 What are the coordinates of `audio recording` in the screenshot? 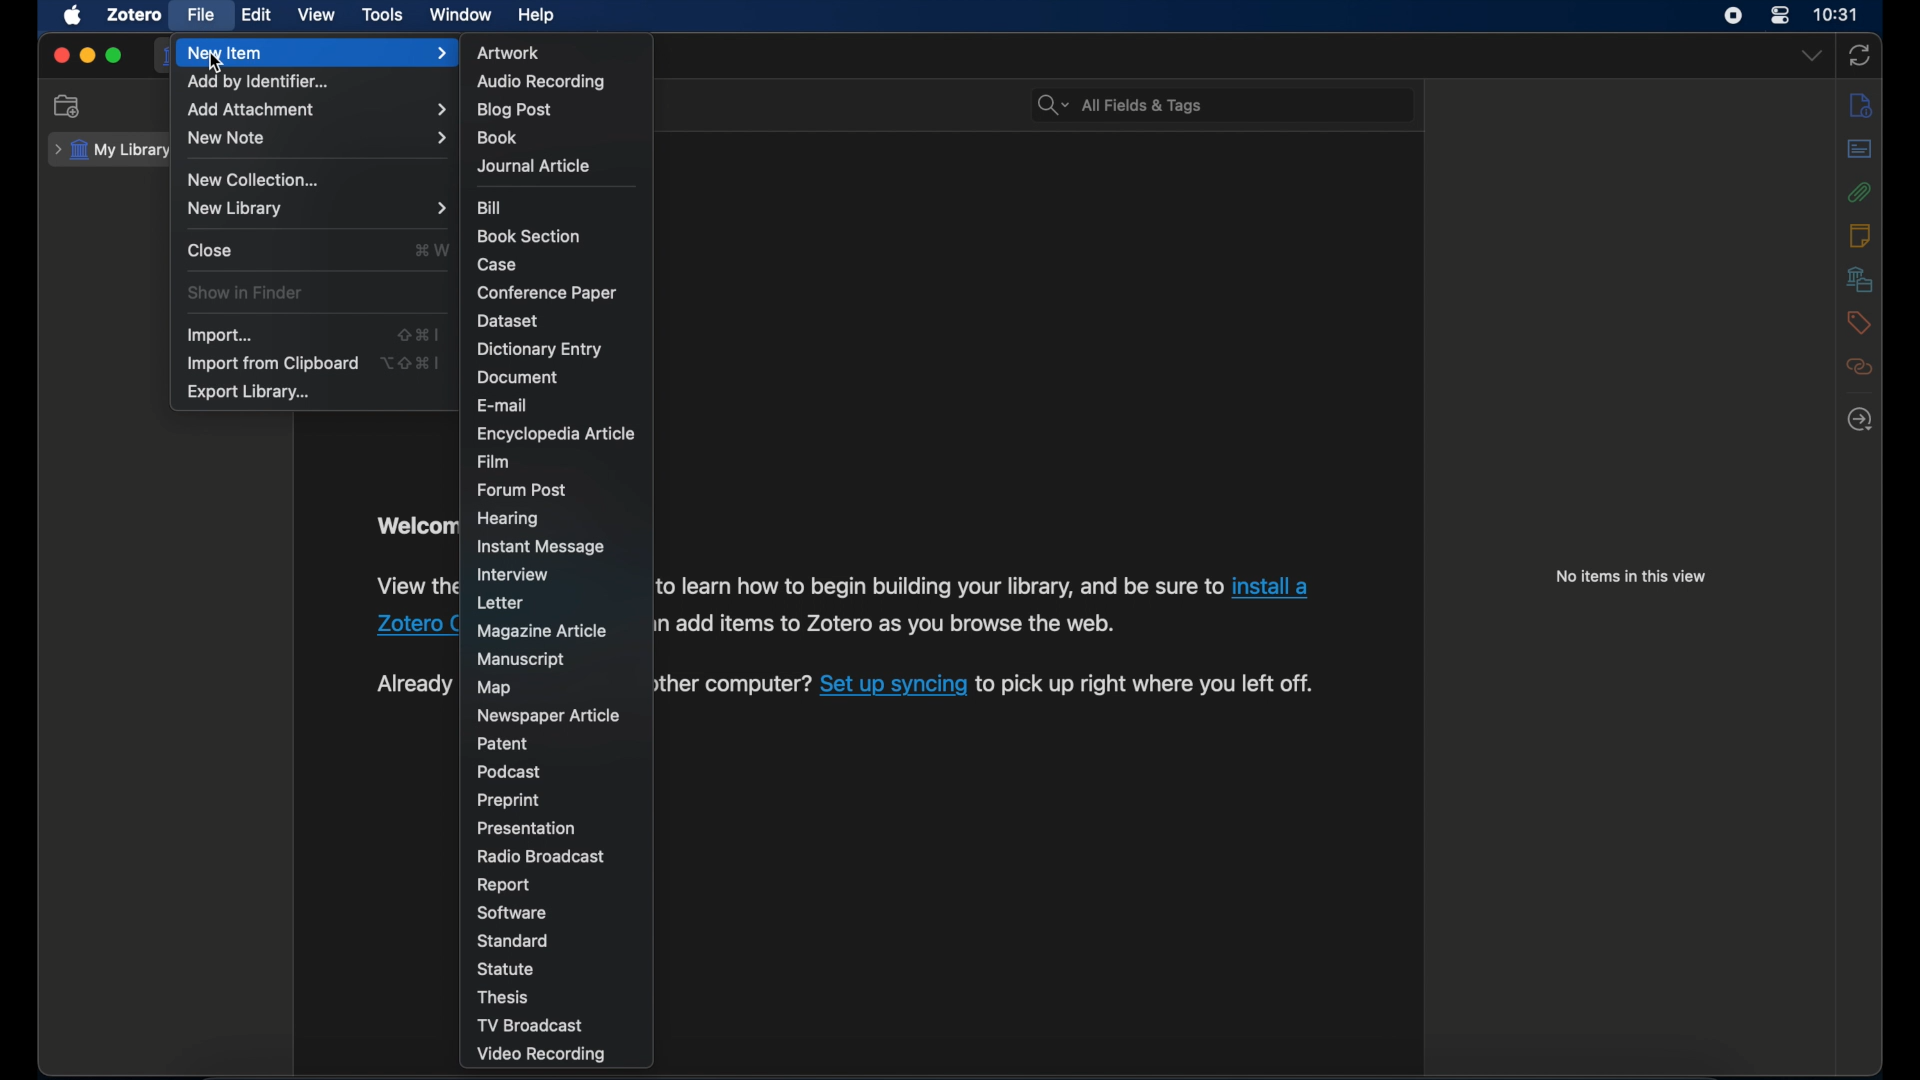 It's located at (541, 83).